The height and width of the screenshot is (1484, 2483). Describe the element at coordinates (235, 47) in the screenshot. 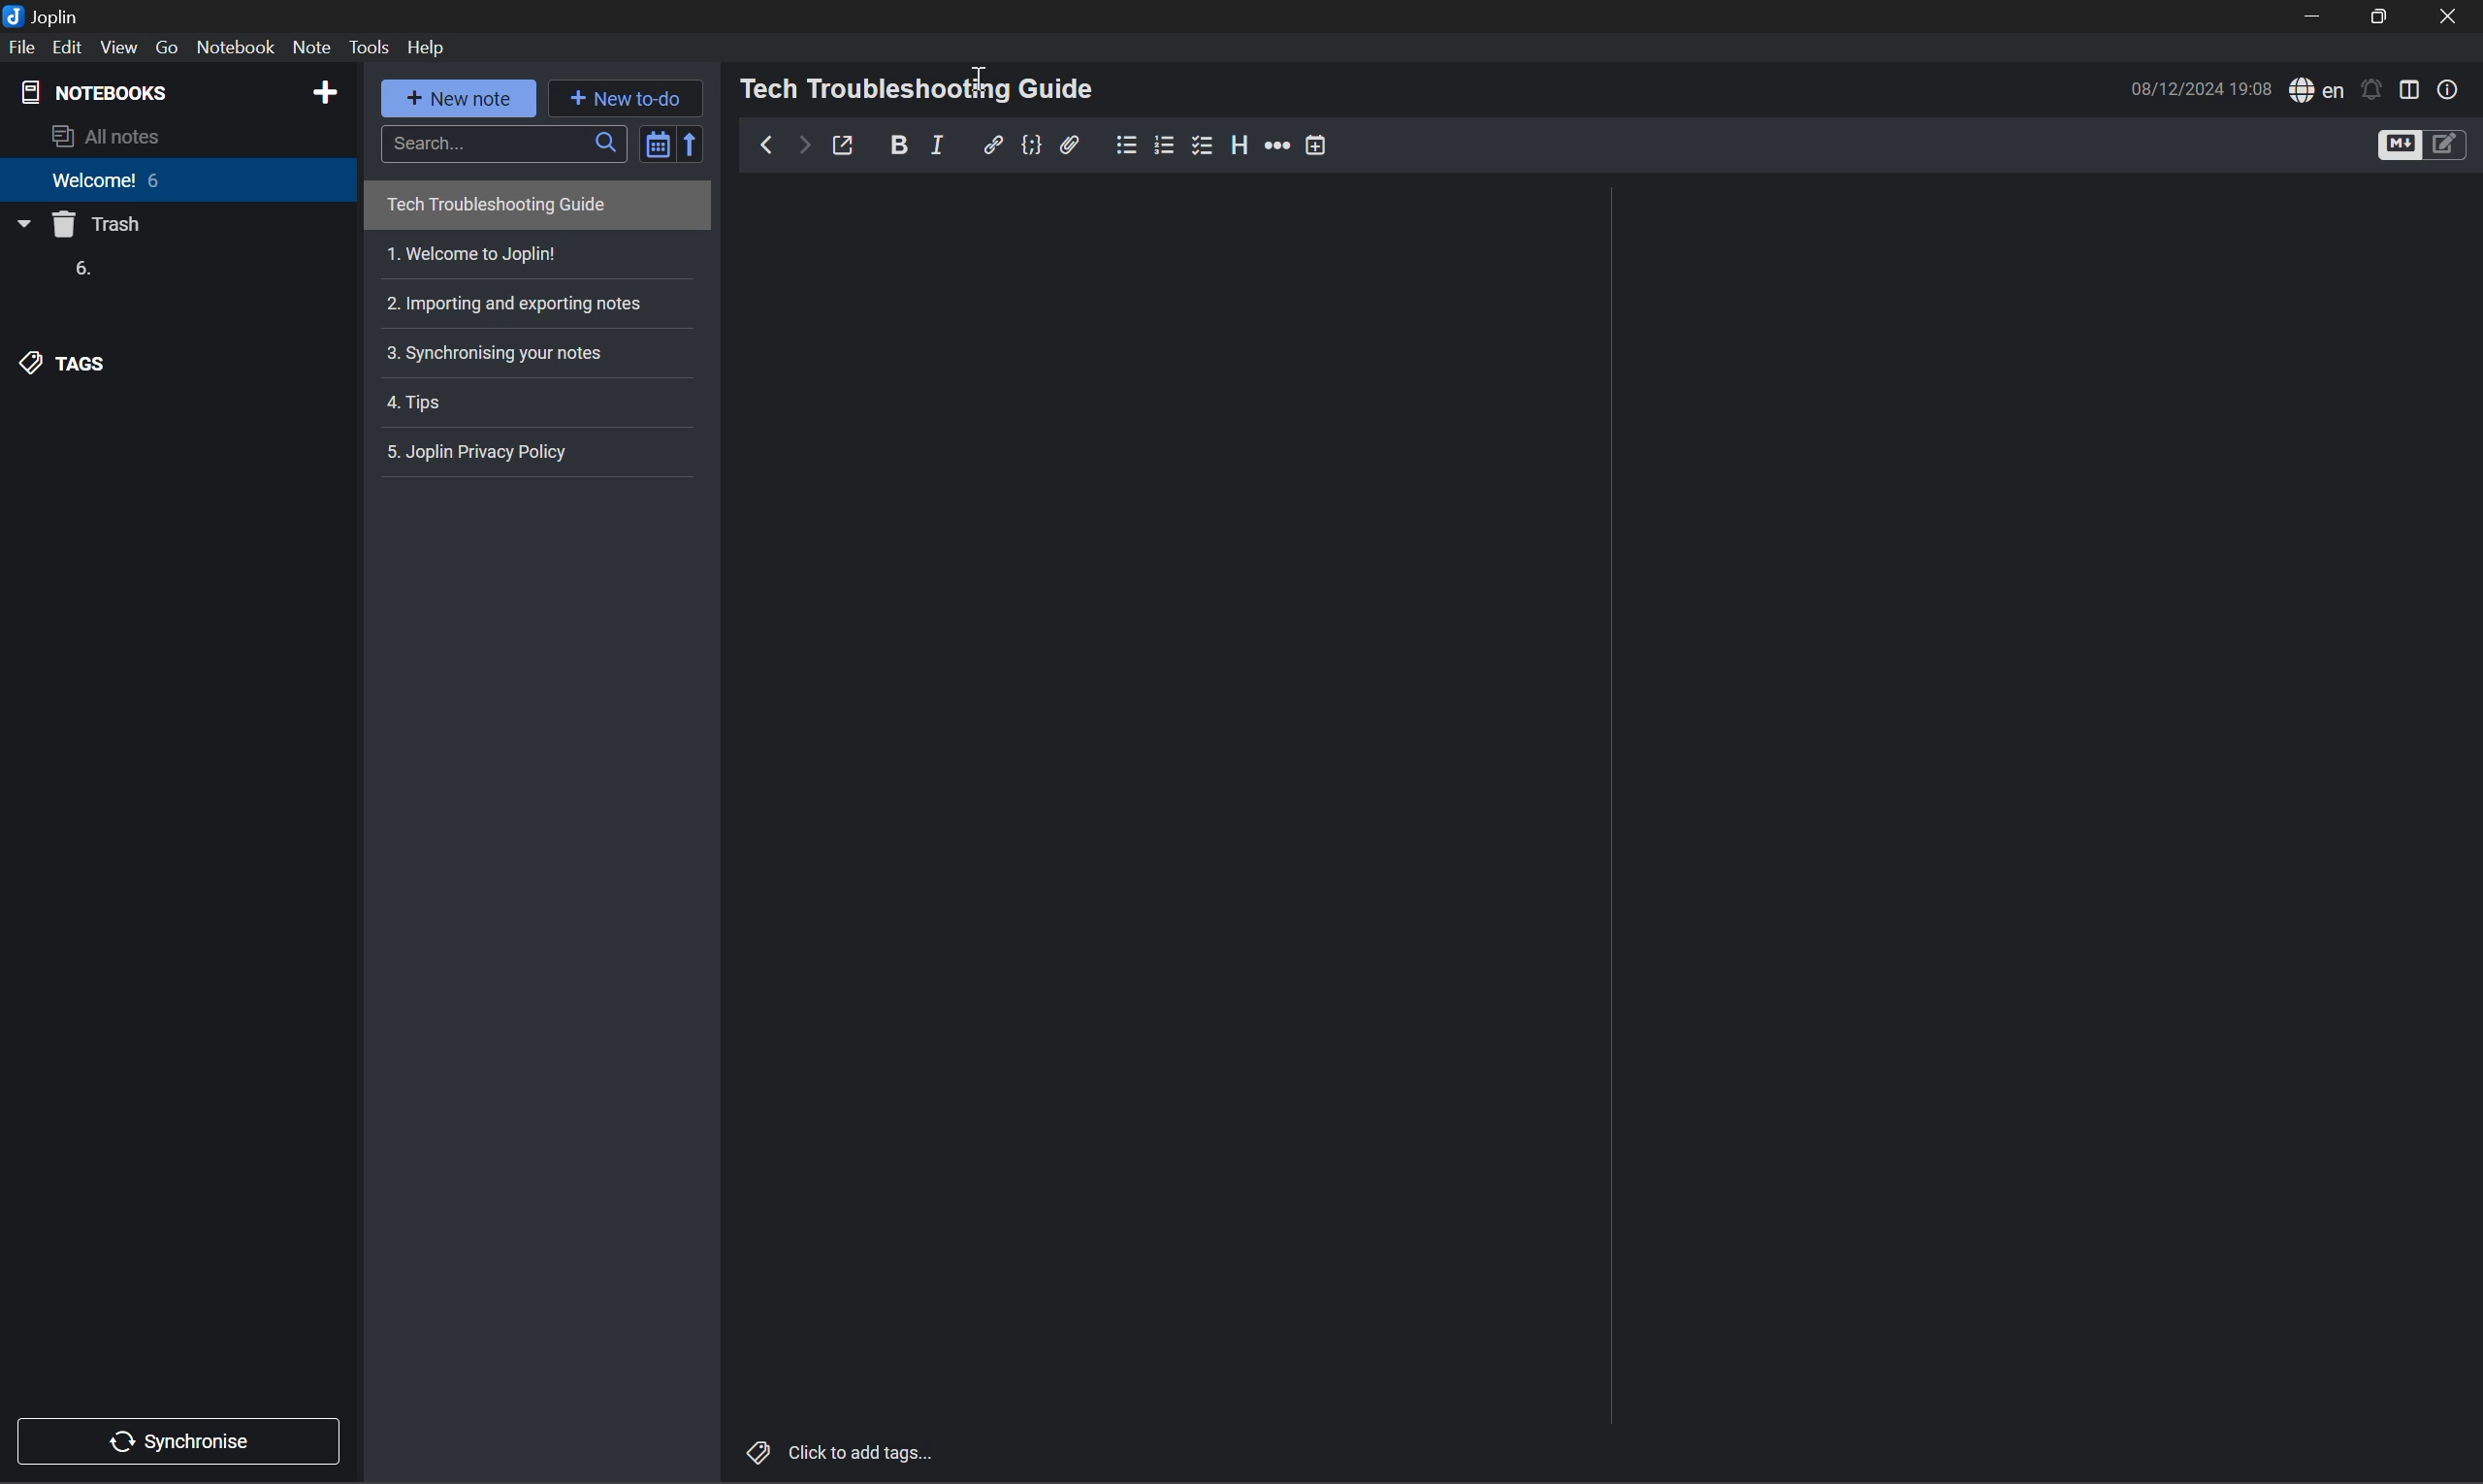

I see `Notebook` at that location.